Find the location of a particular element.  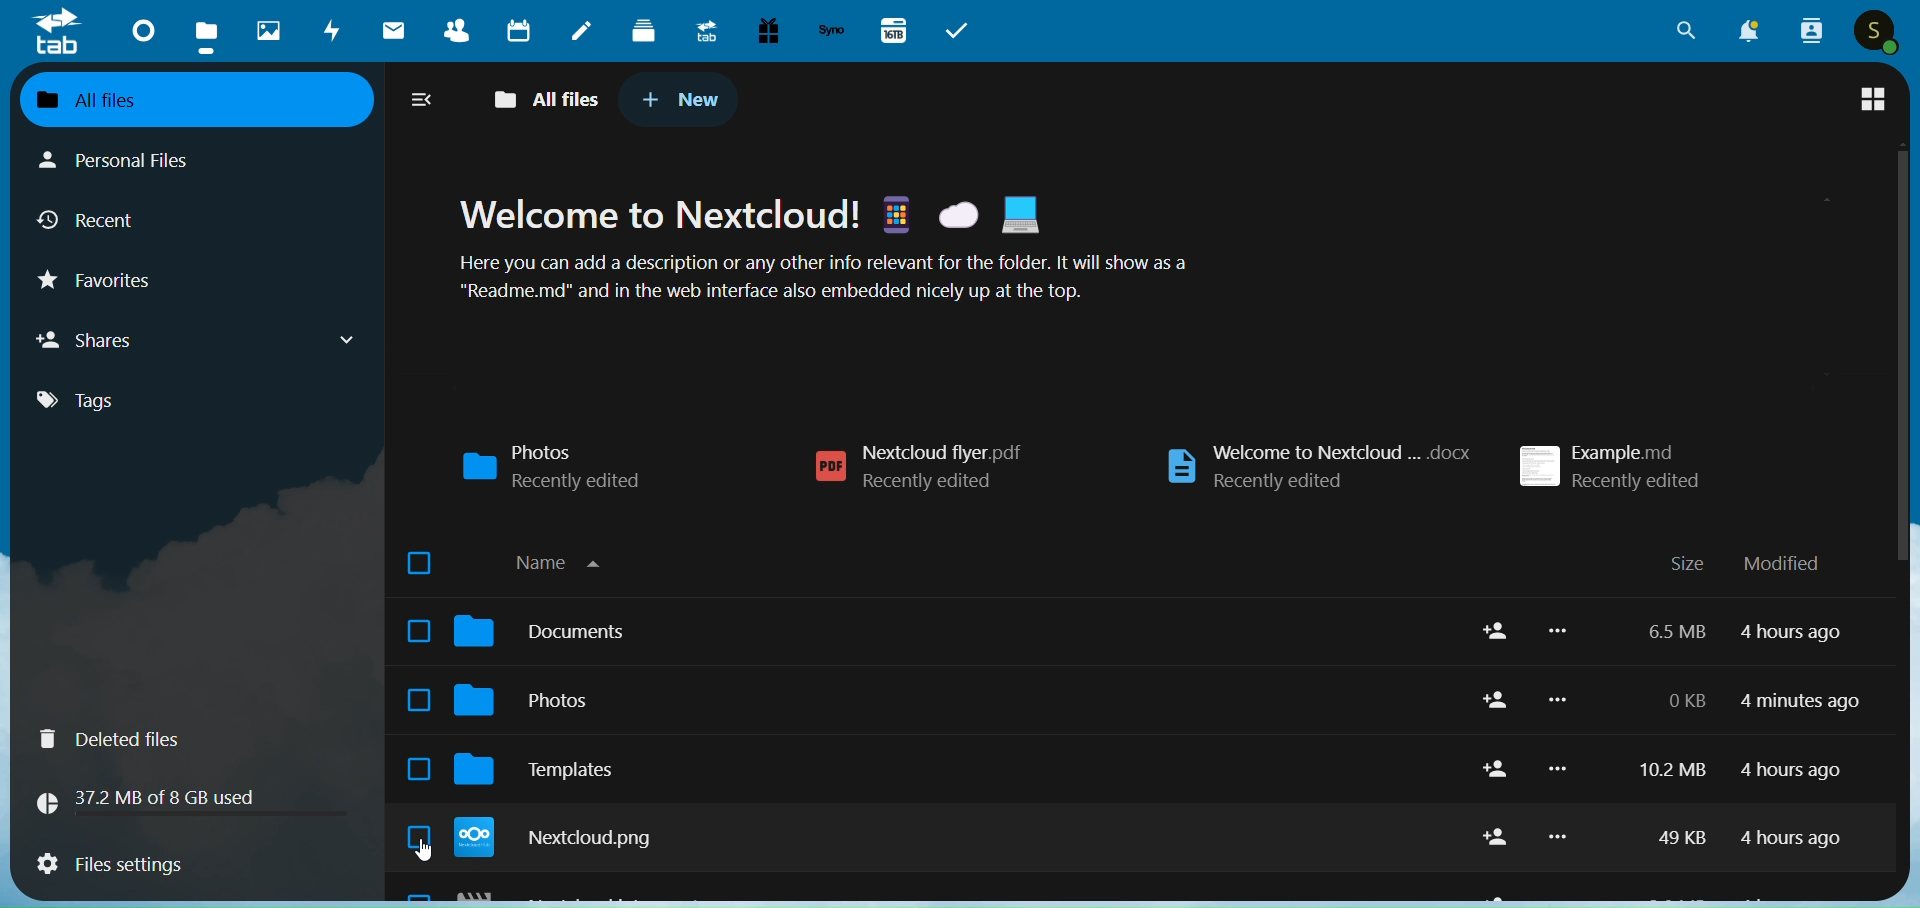

Photos Recently edited is located at coordinates (553, 467).